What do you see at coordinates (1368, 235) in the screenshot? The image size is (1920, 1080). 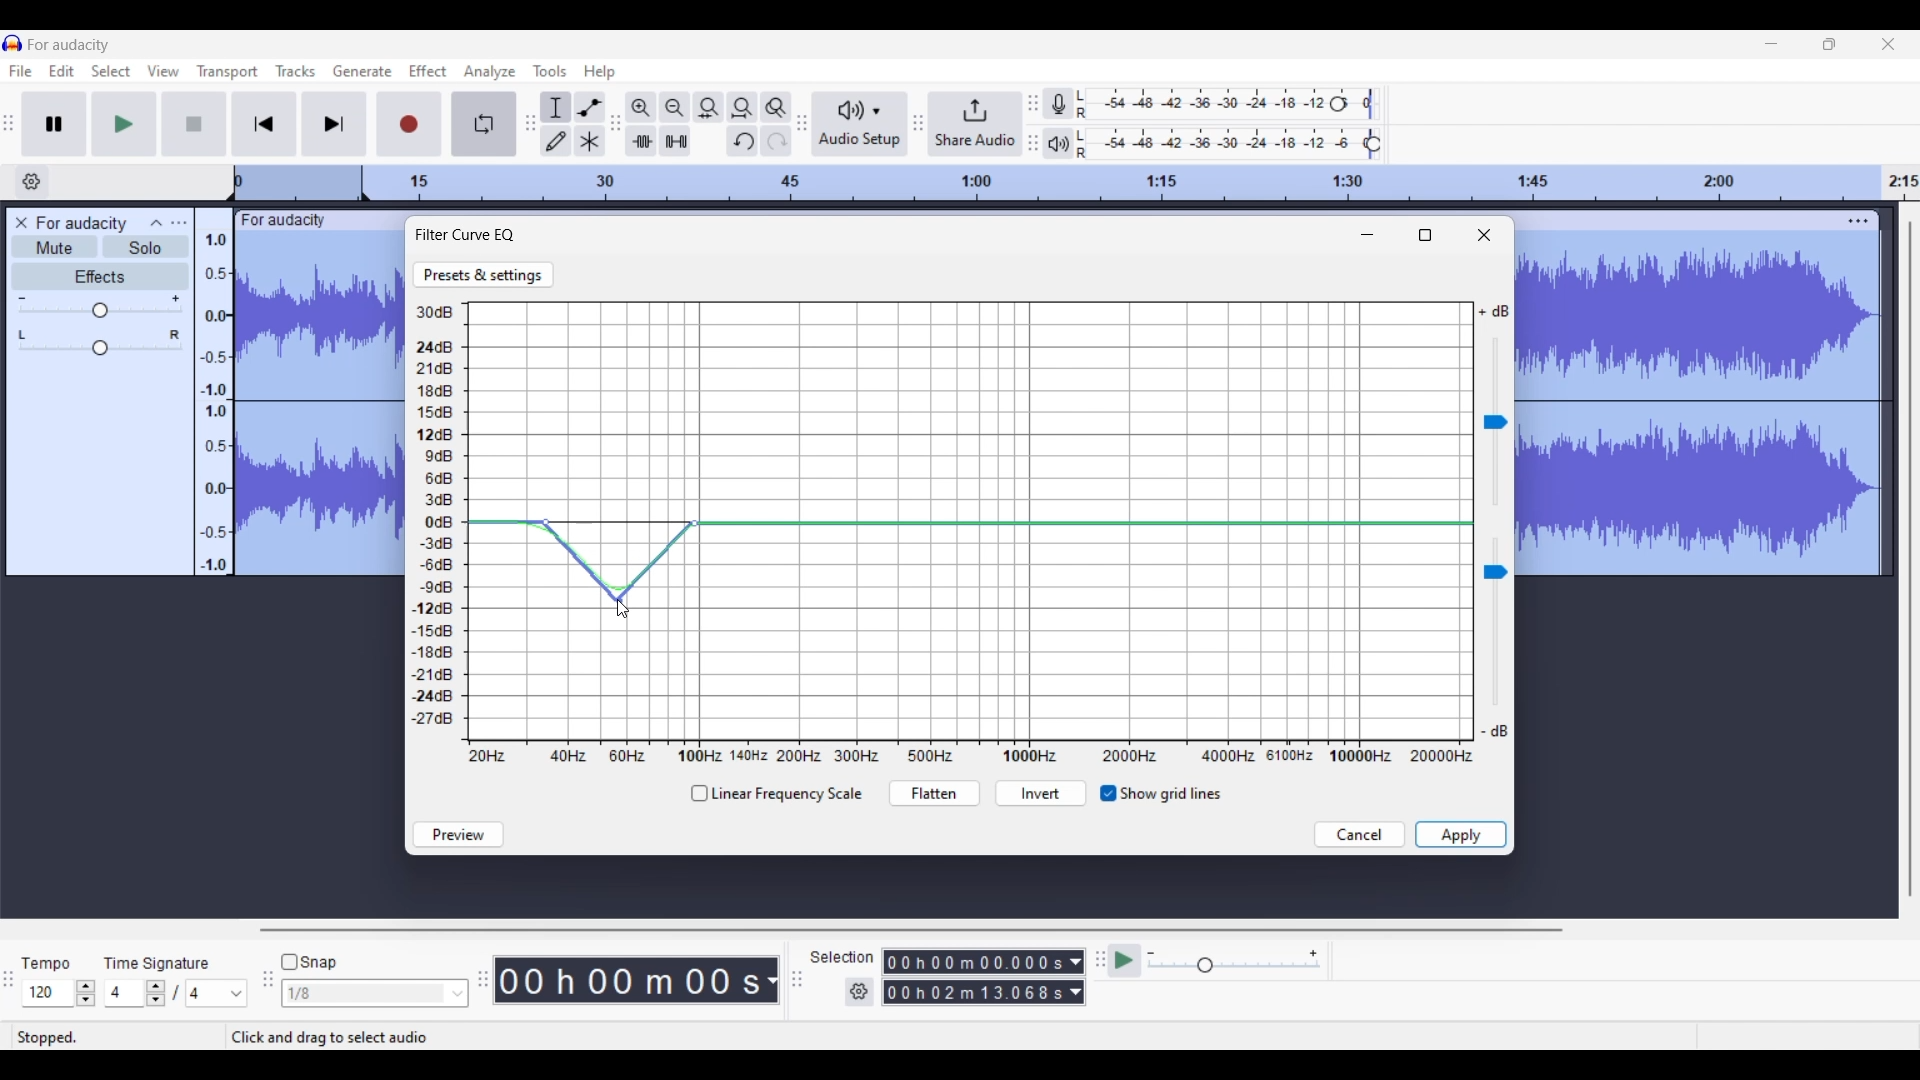 I see `Minimize` at bounding box center [1368, 235].